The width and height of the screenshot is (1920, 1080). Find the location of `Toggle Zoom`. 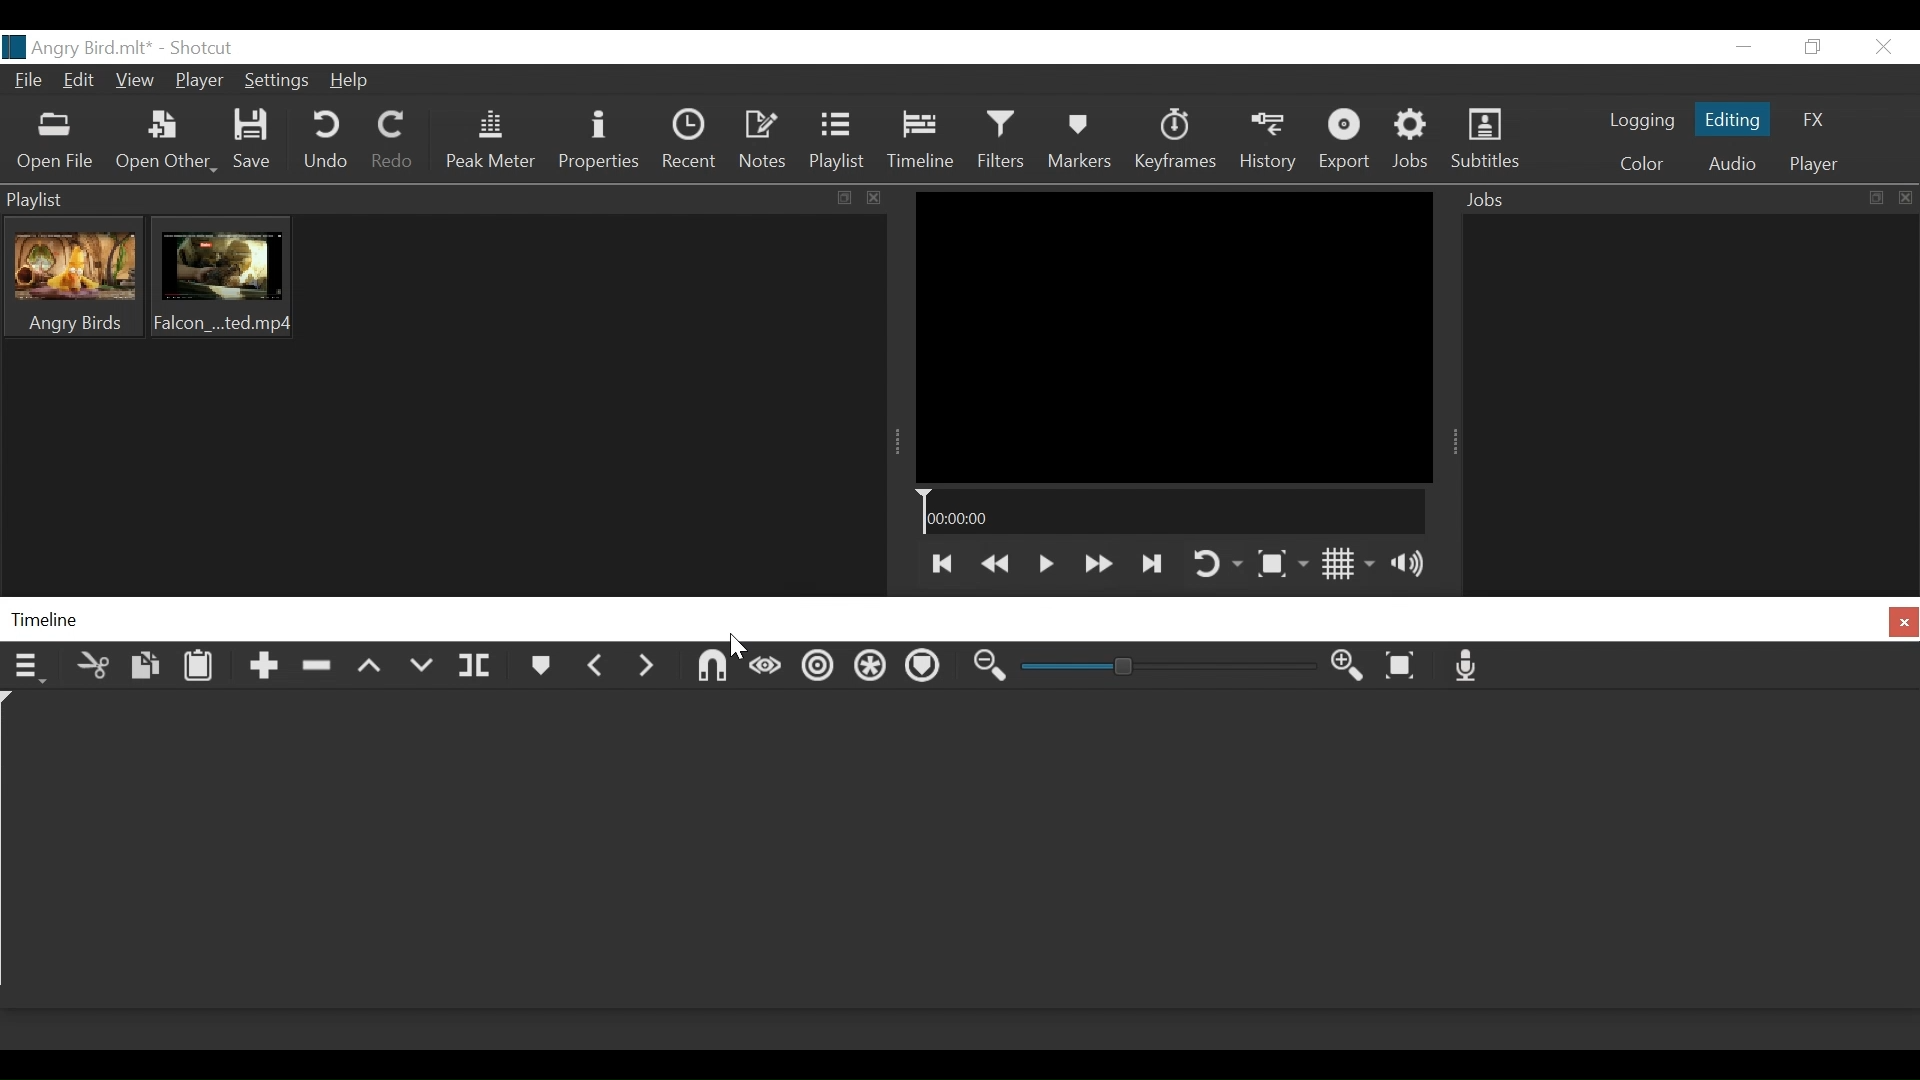

Toggle Zoom is located at coordinates (1282, 567).